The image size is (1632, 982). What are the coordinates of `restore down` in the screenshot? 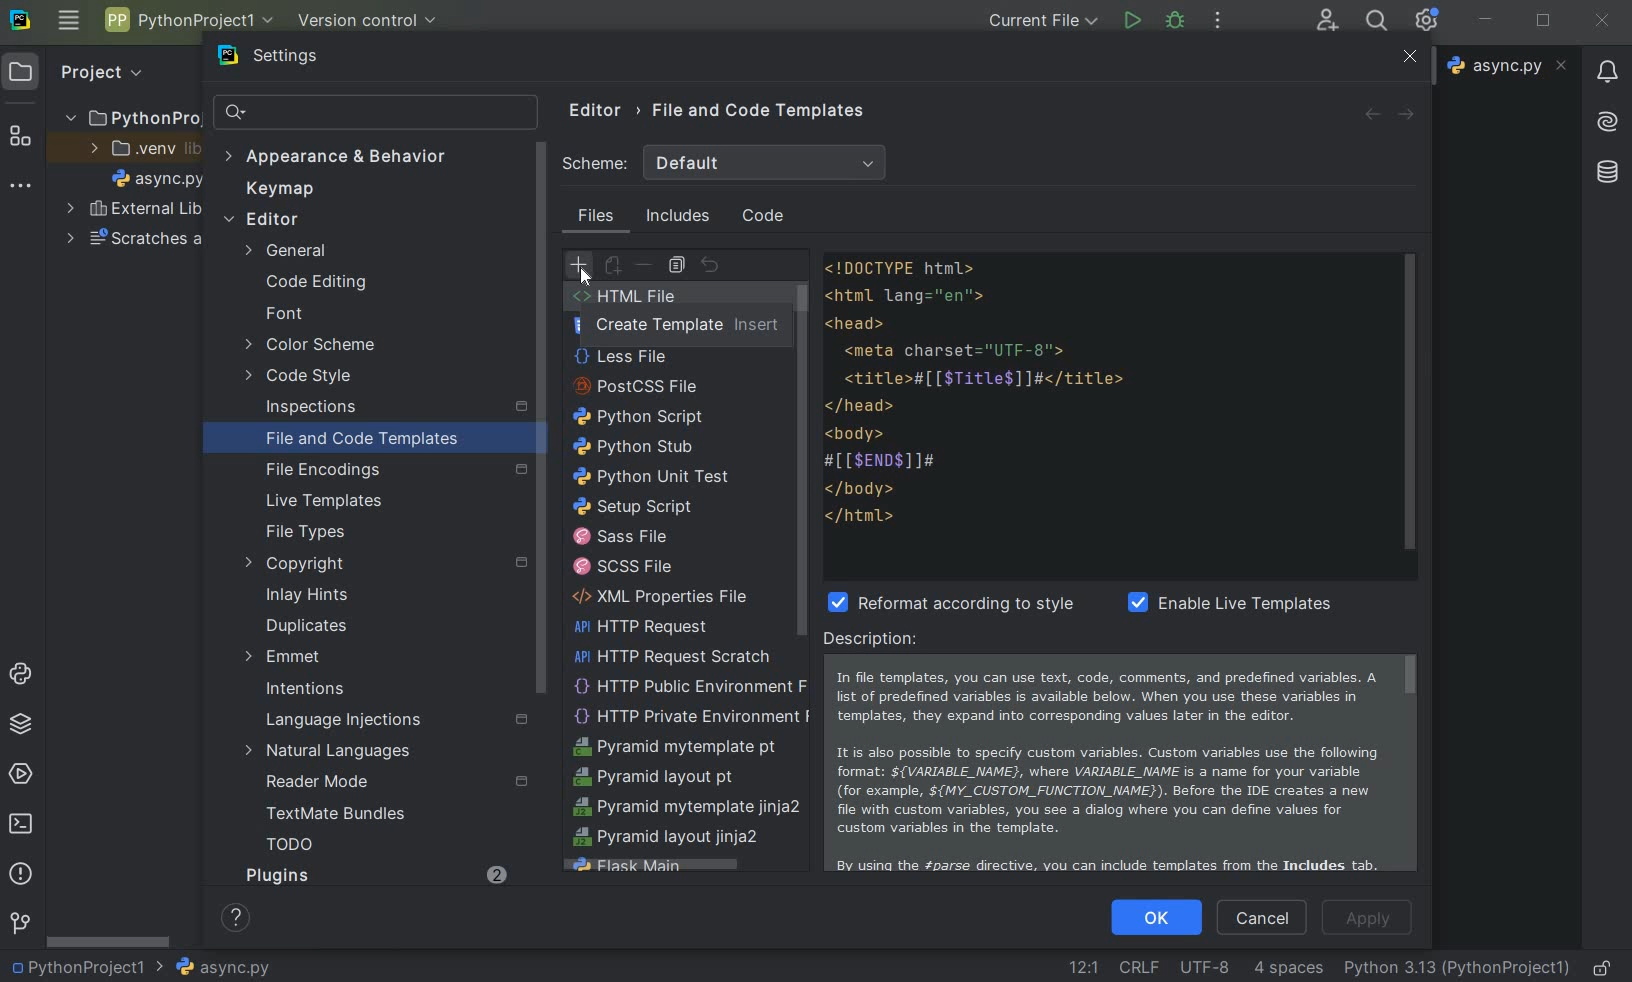 It's located at (1546, 21).